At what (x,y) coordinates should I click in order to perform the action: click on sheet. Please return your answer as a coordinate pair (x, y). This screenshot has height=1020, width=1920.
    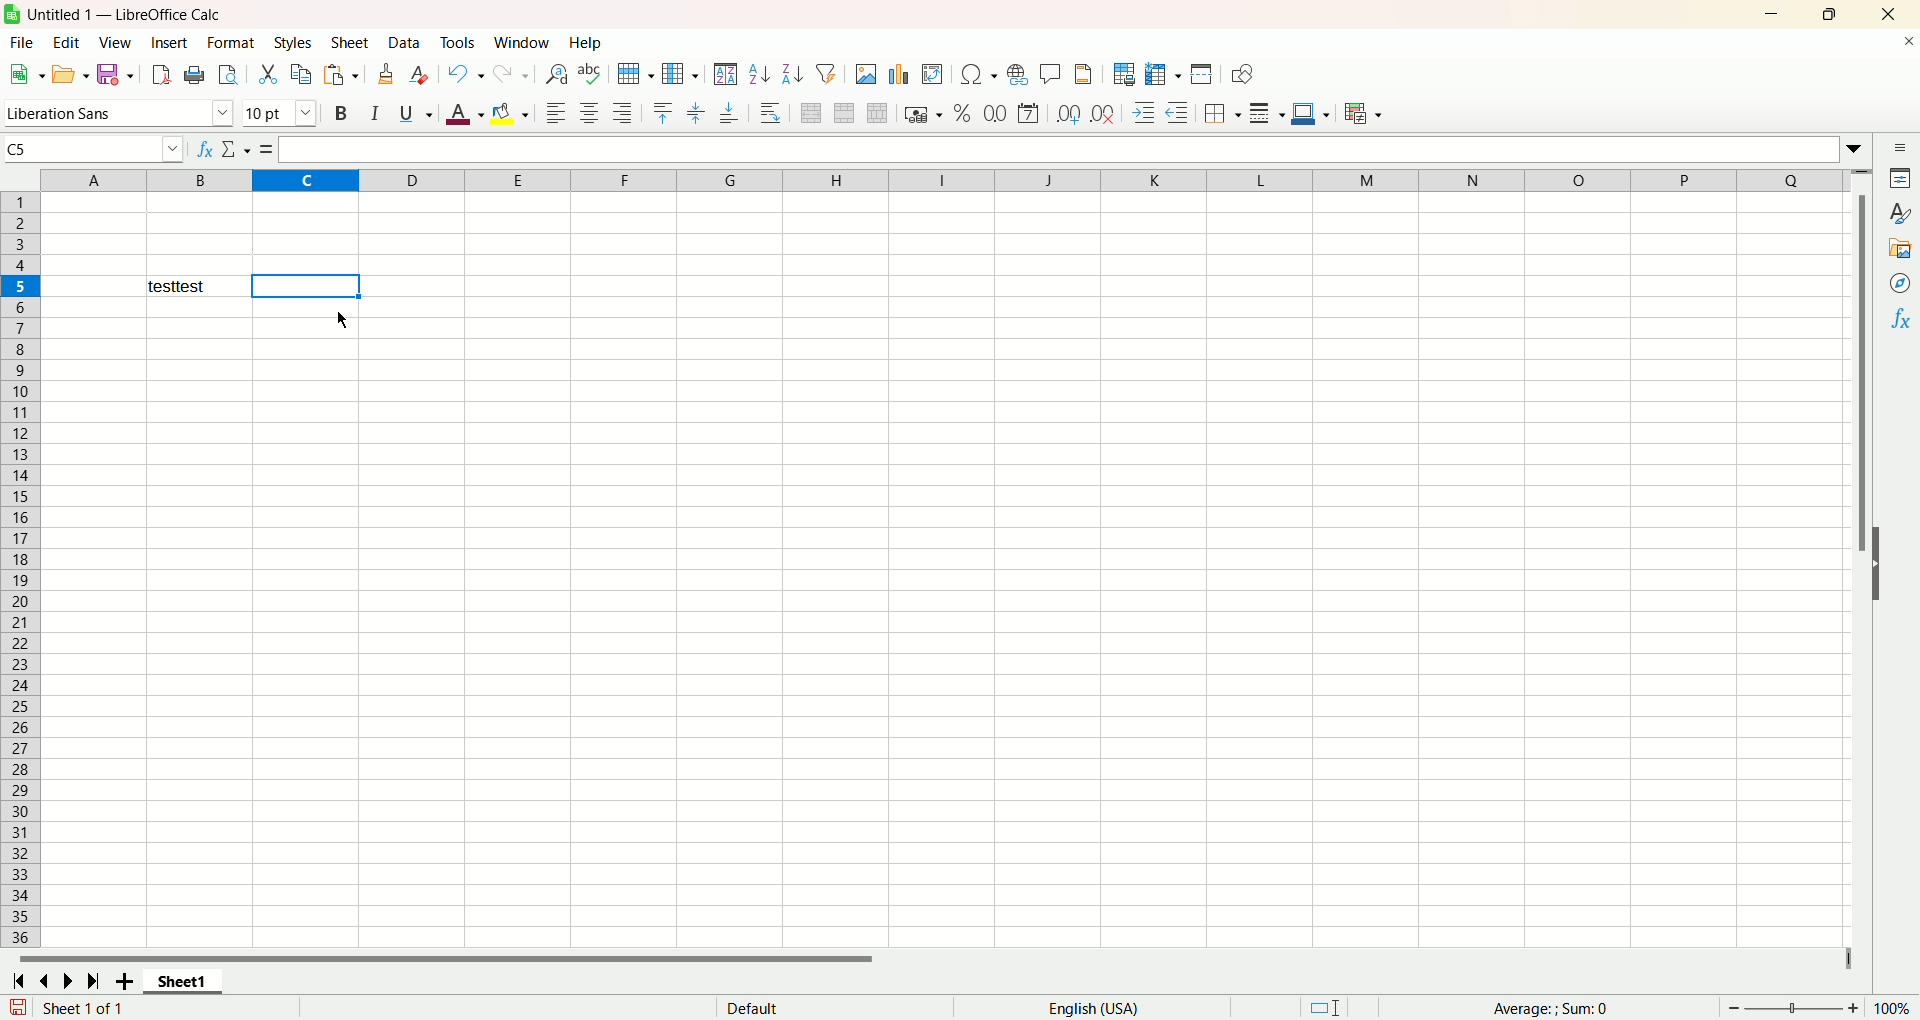
    Looking at the image, I should click on (354, 42).